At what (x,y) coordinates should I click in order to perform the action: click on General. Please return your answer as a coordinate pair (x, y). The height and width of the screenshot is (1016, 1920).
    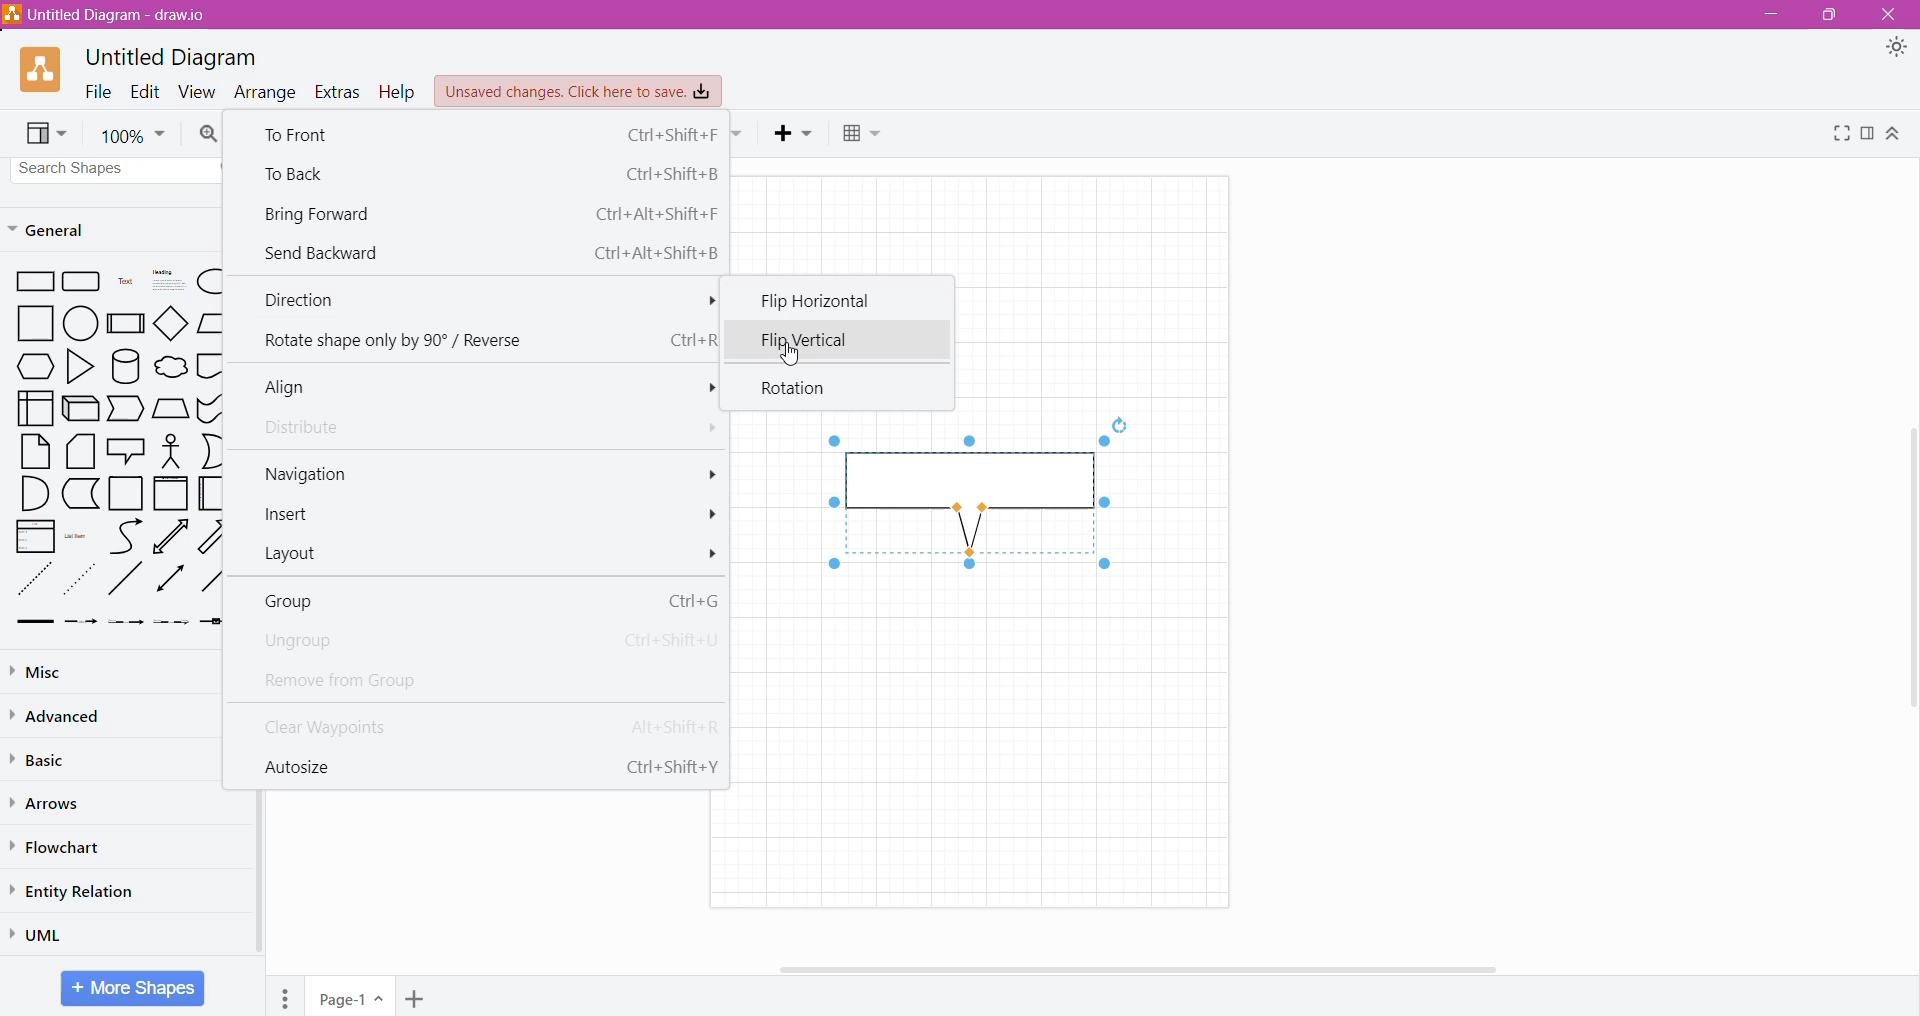
    Looking at the image, I should click on (60, 229).